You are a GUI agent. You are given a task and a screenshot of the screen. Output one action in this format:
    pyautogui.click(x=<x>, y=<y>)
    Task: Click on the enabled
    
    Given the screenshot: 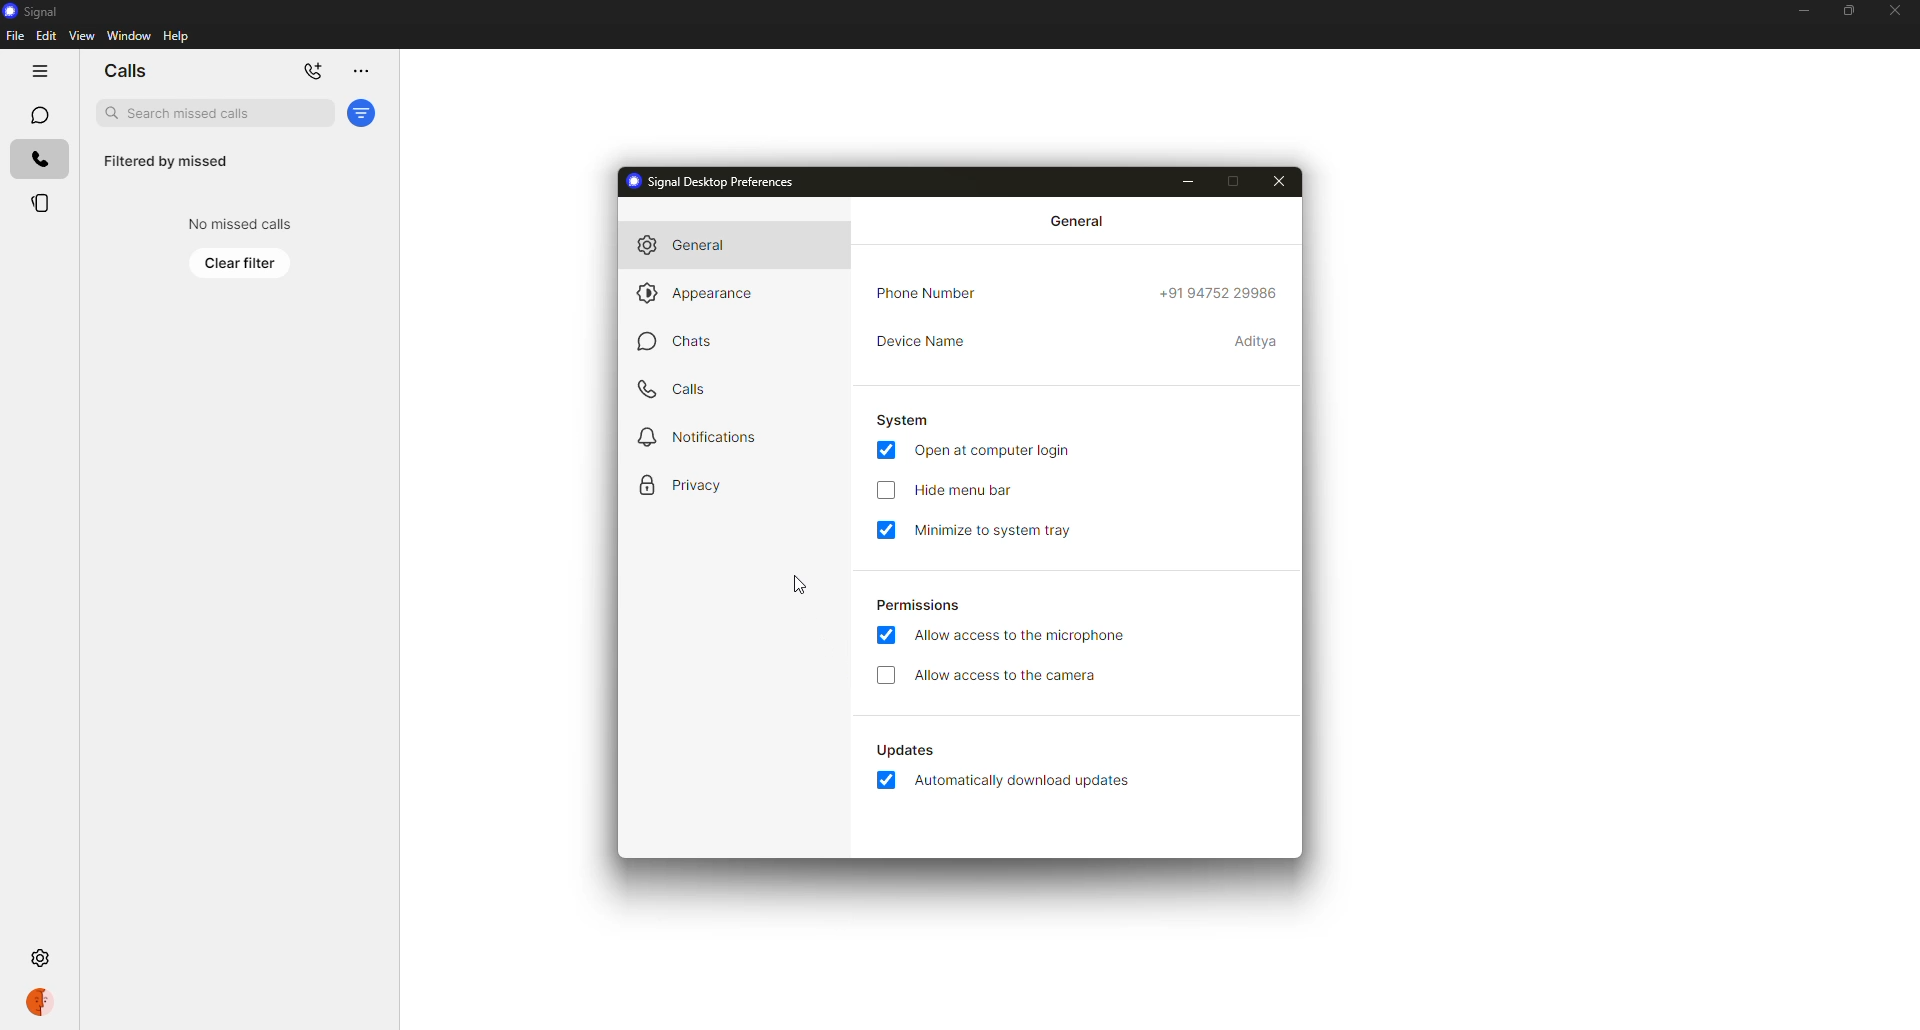 What is the action you would take?
    pyautogui.click(x=886, y=449)
    